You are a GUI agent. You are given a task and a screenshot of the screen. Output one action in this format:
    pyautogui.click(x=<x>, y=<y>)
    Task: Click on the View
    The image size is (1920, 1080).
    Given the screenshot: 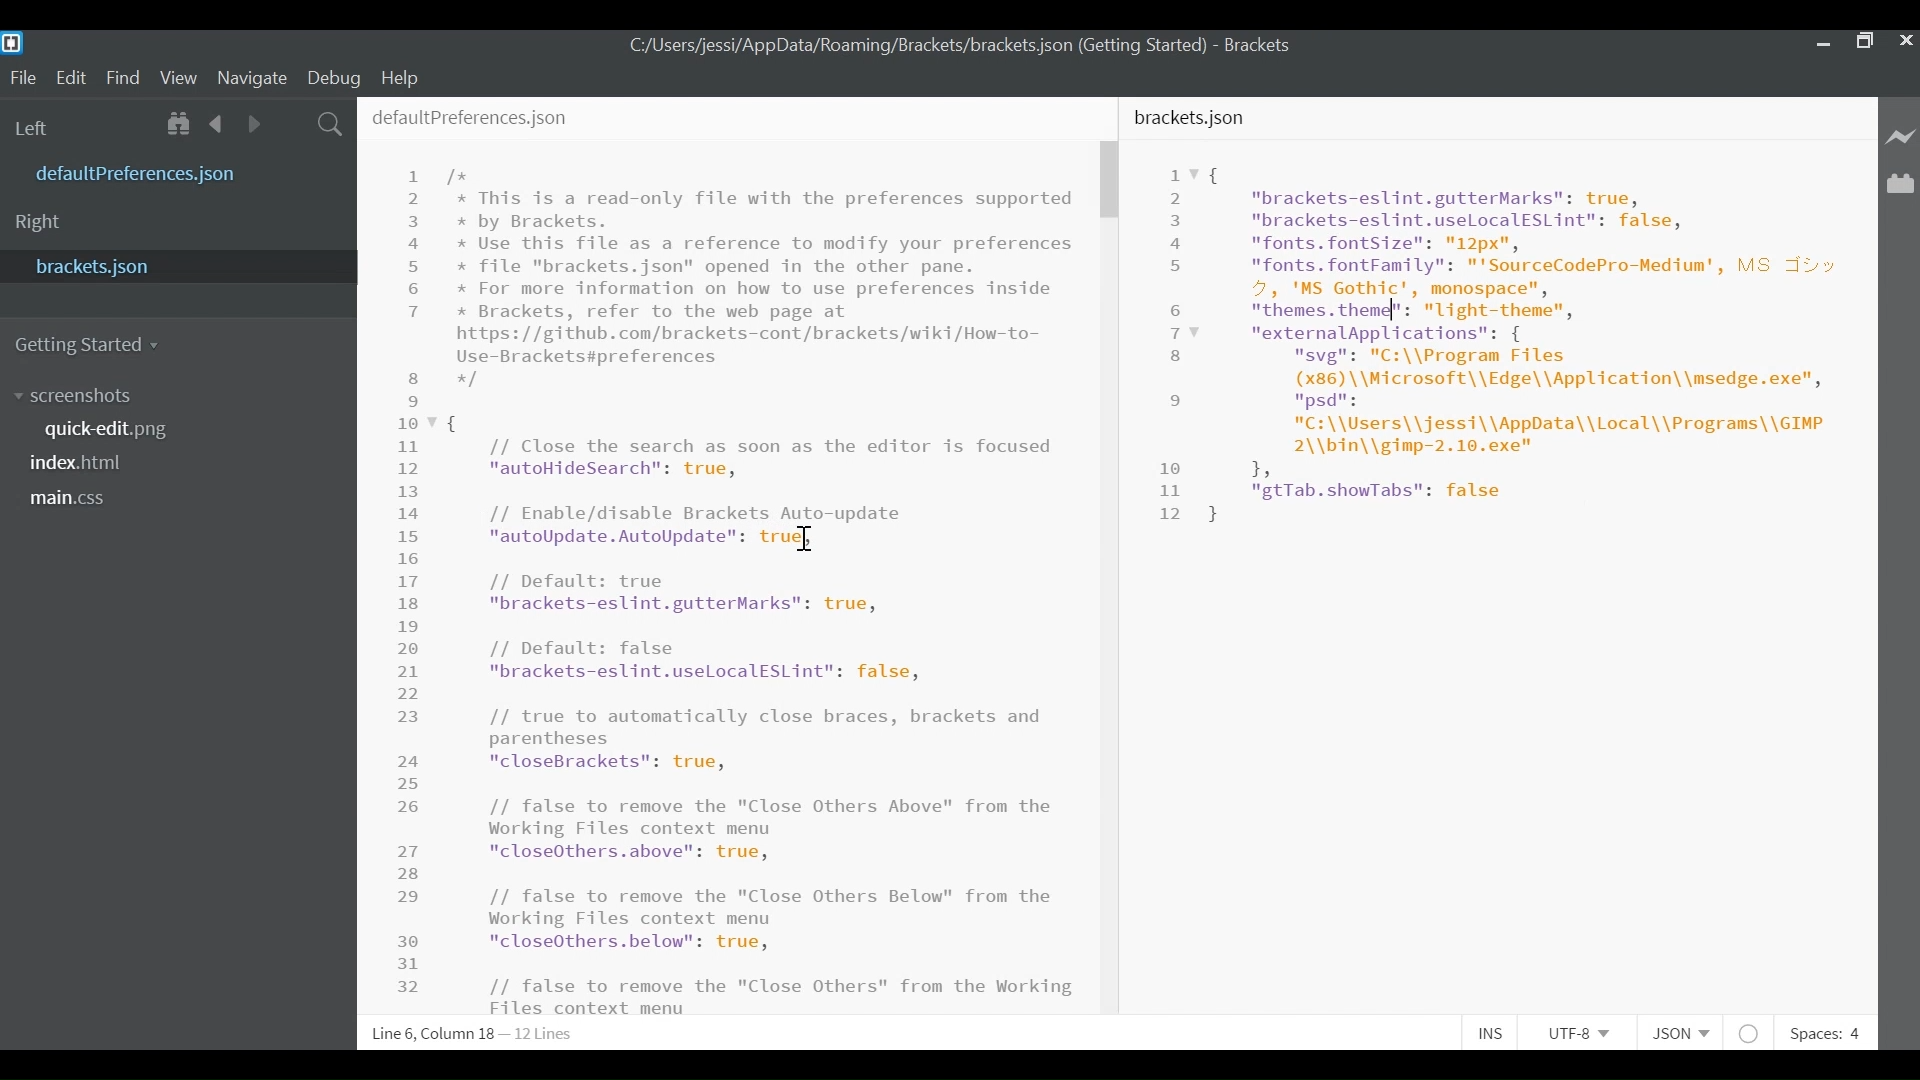 What is the action you would take?
    pyautogui.click(x=179, y=77)
    